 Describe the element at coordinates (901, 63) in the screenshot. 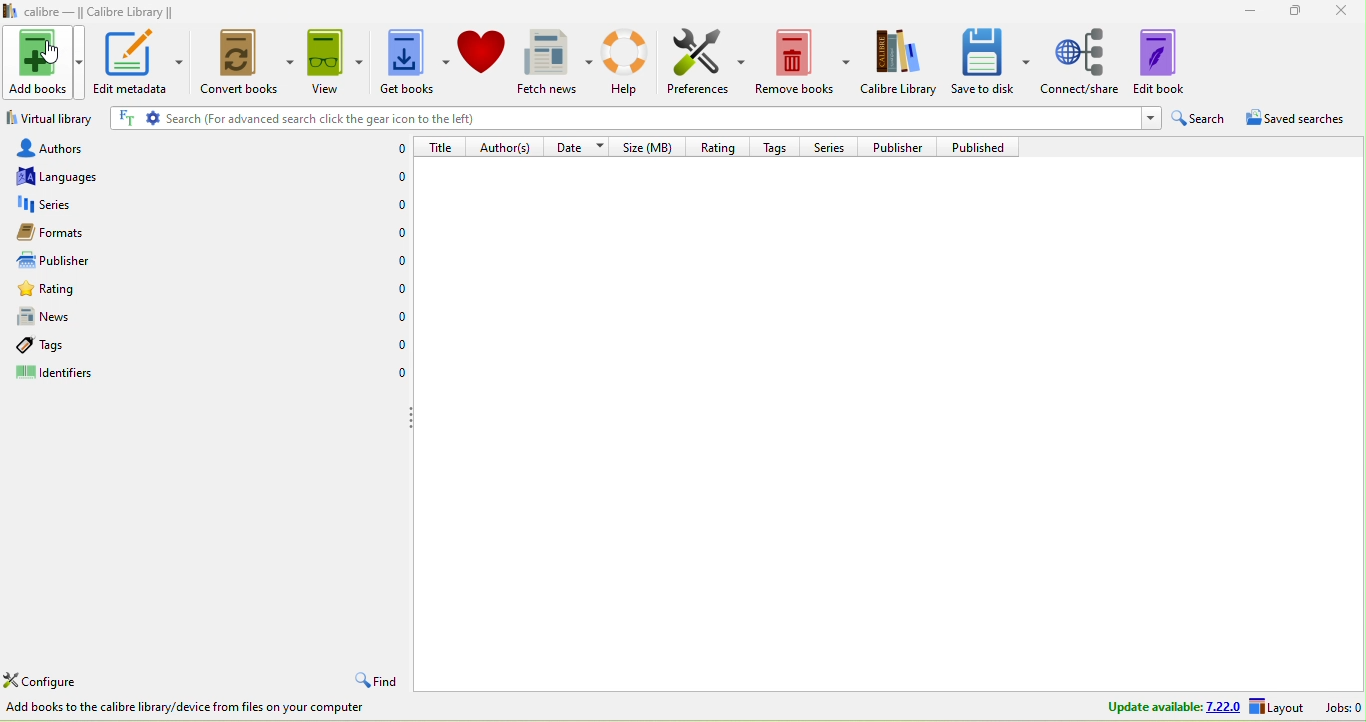

I see `calibre library` at that location.